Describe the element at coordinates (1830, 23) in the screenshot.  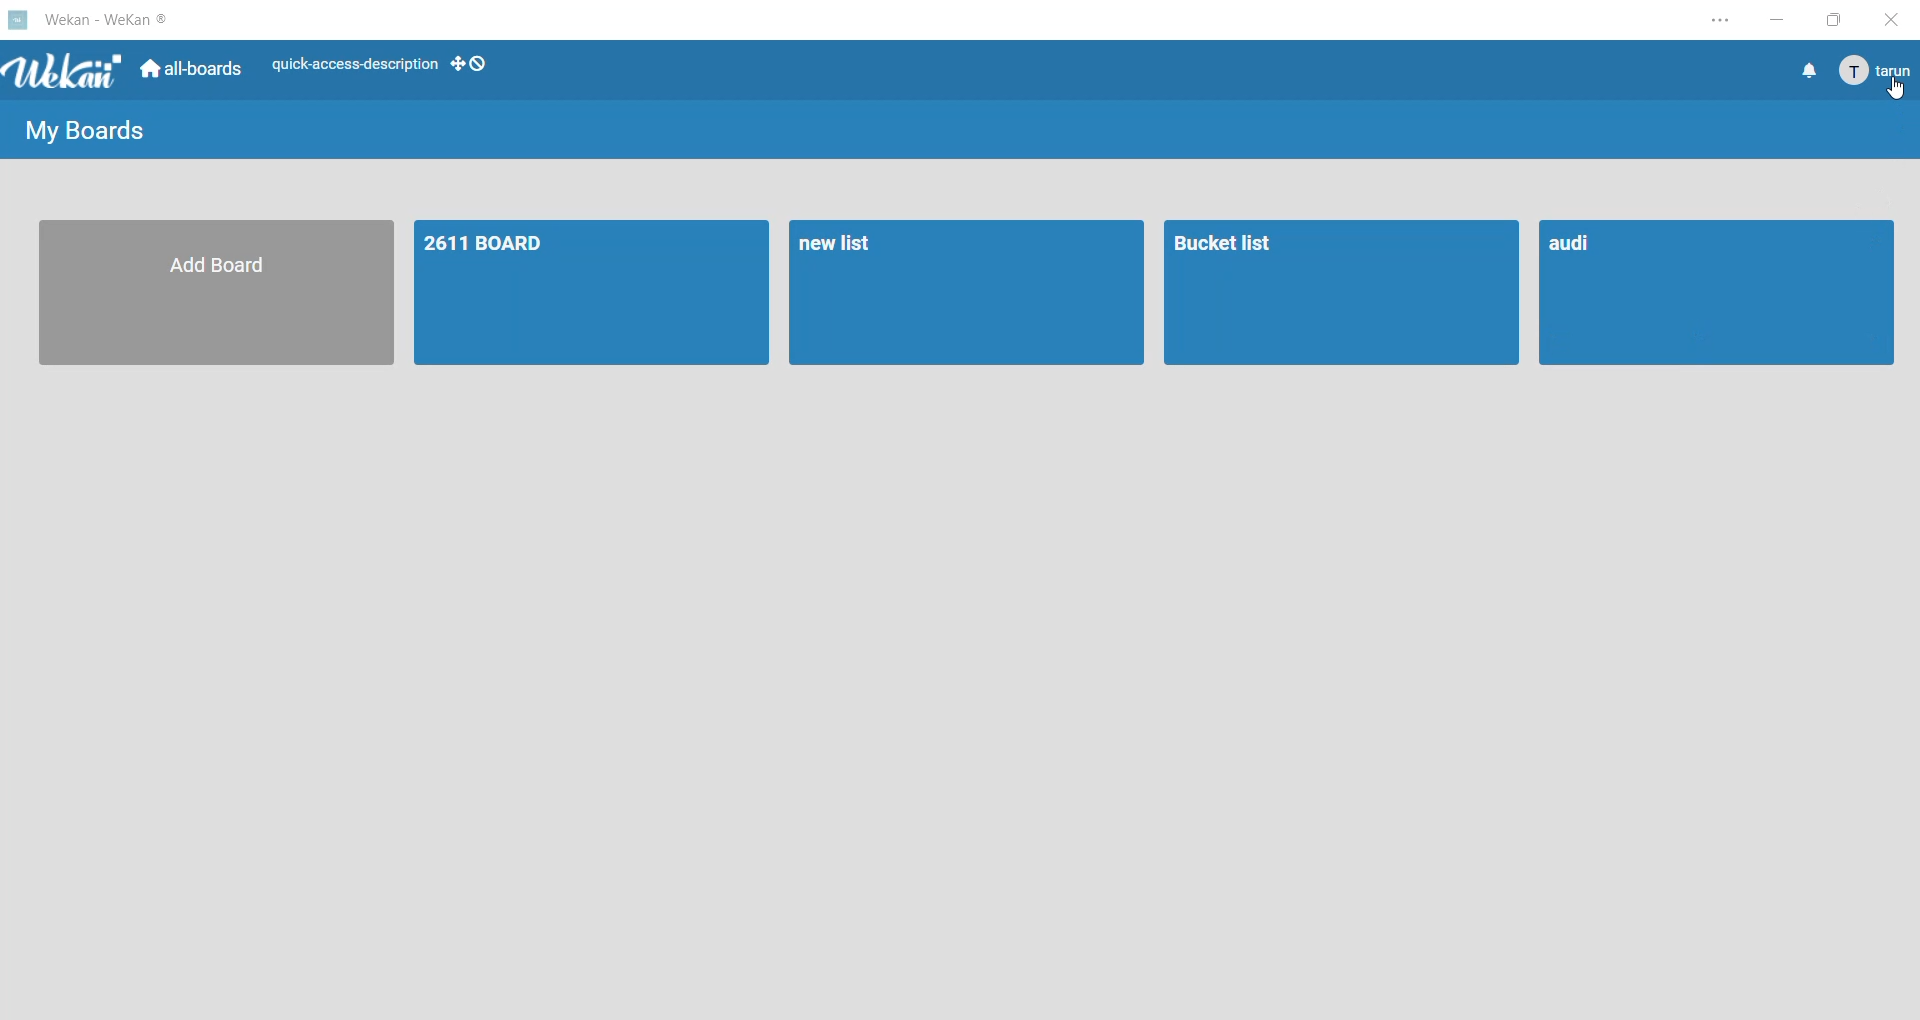
I see `maximize` at that location.